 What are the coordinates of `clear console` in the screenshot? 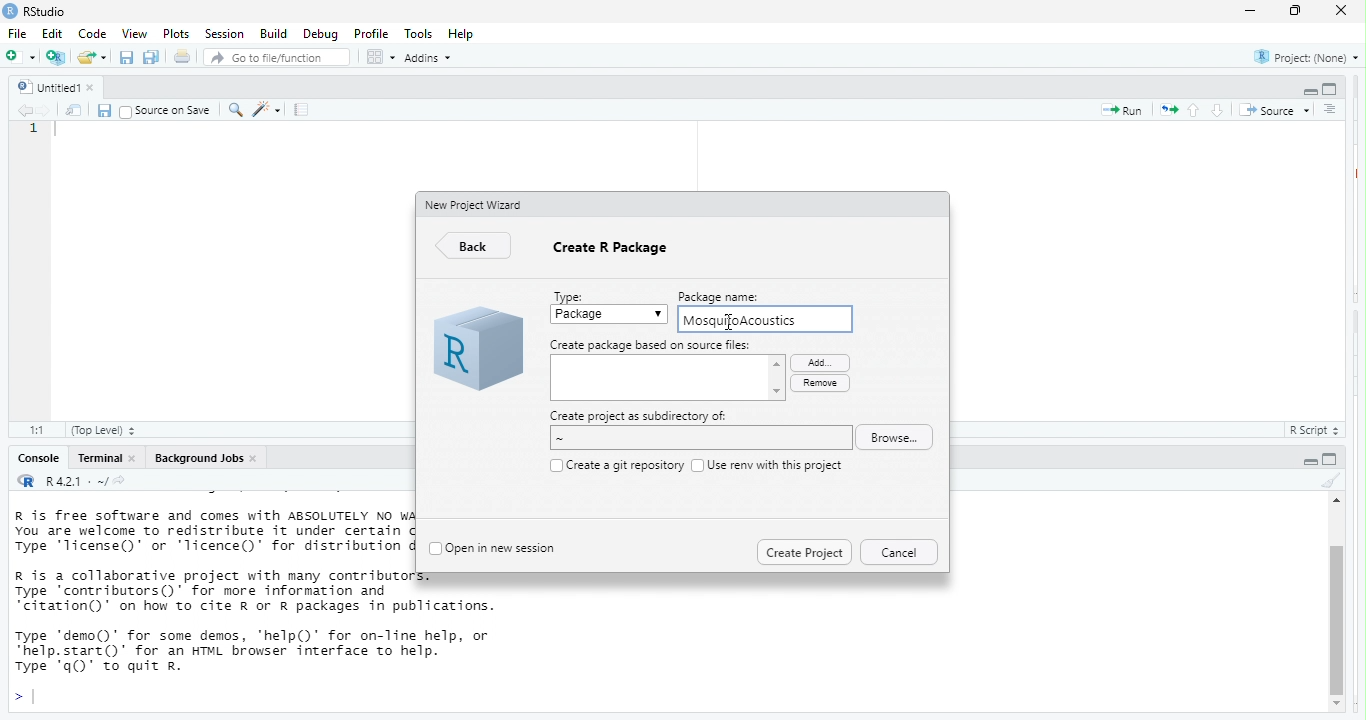 It's located at (1328, 481).